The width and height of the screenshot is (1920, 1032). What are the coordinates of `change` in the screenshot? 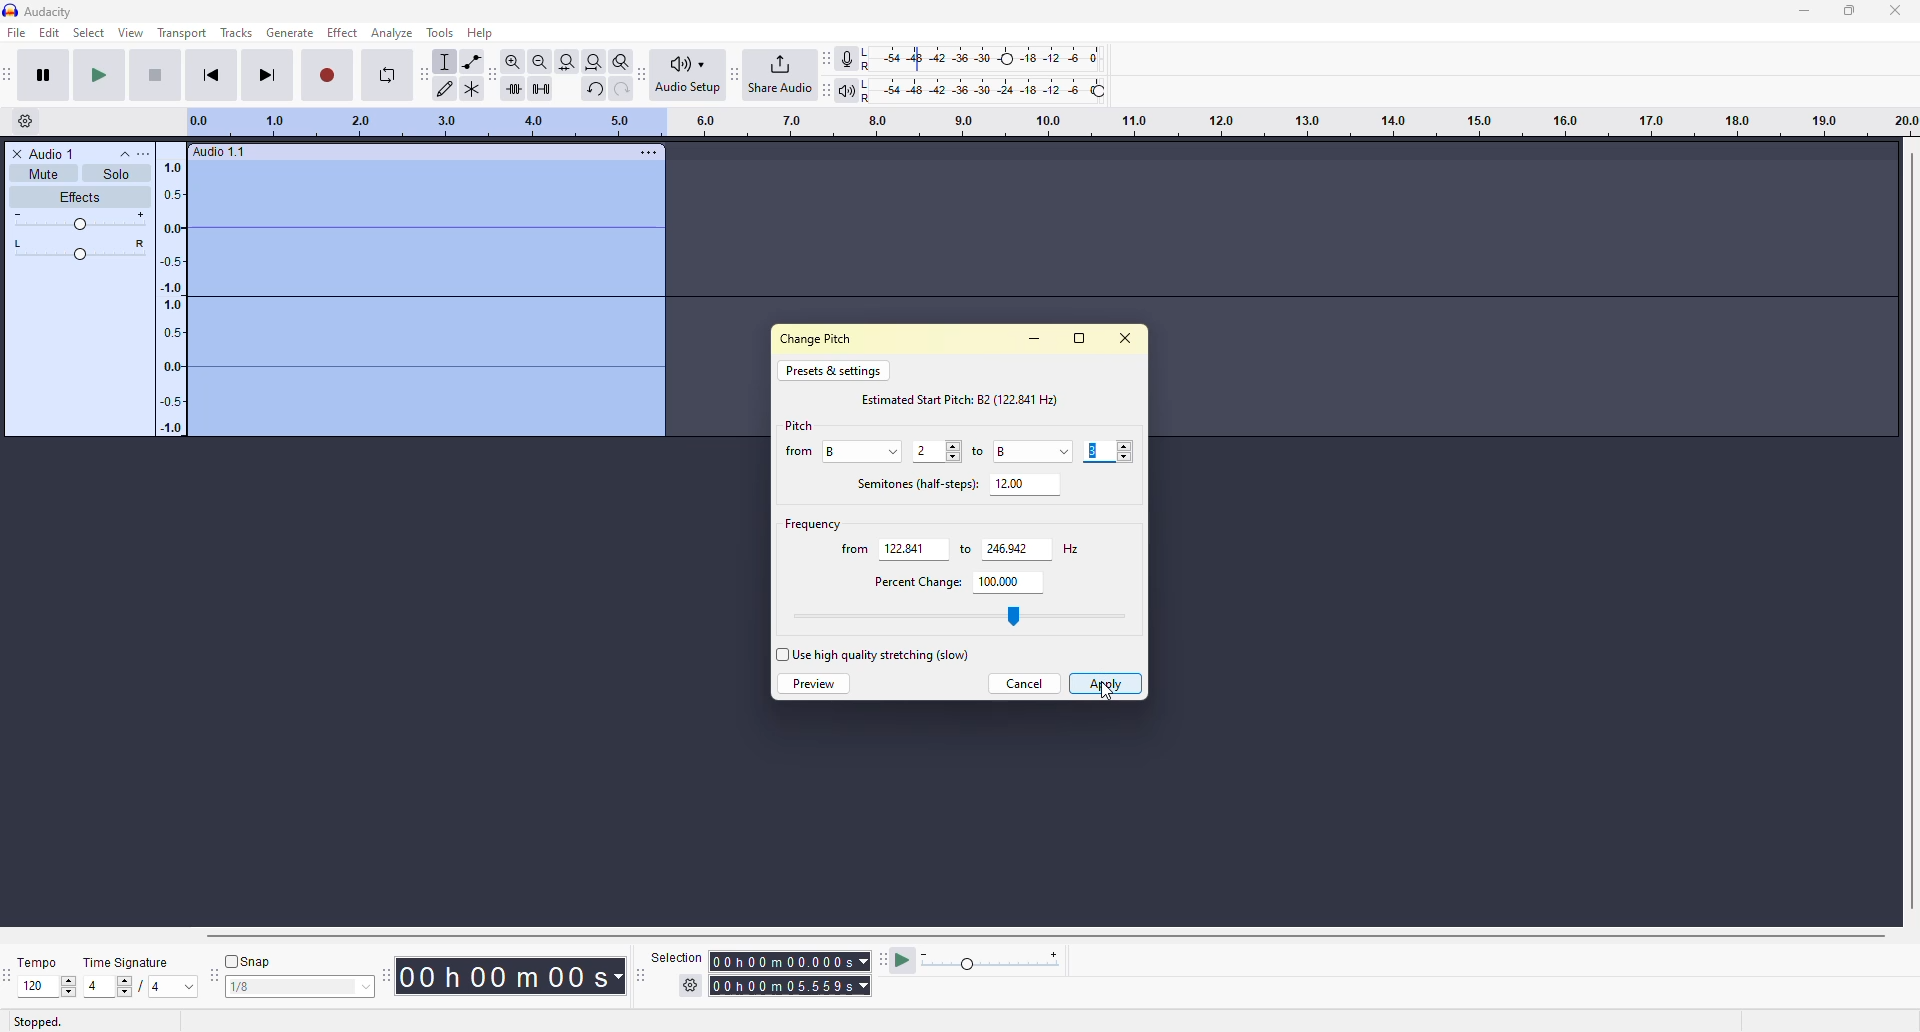 It's located at (1027, 619).